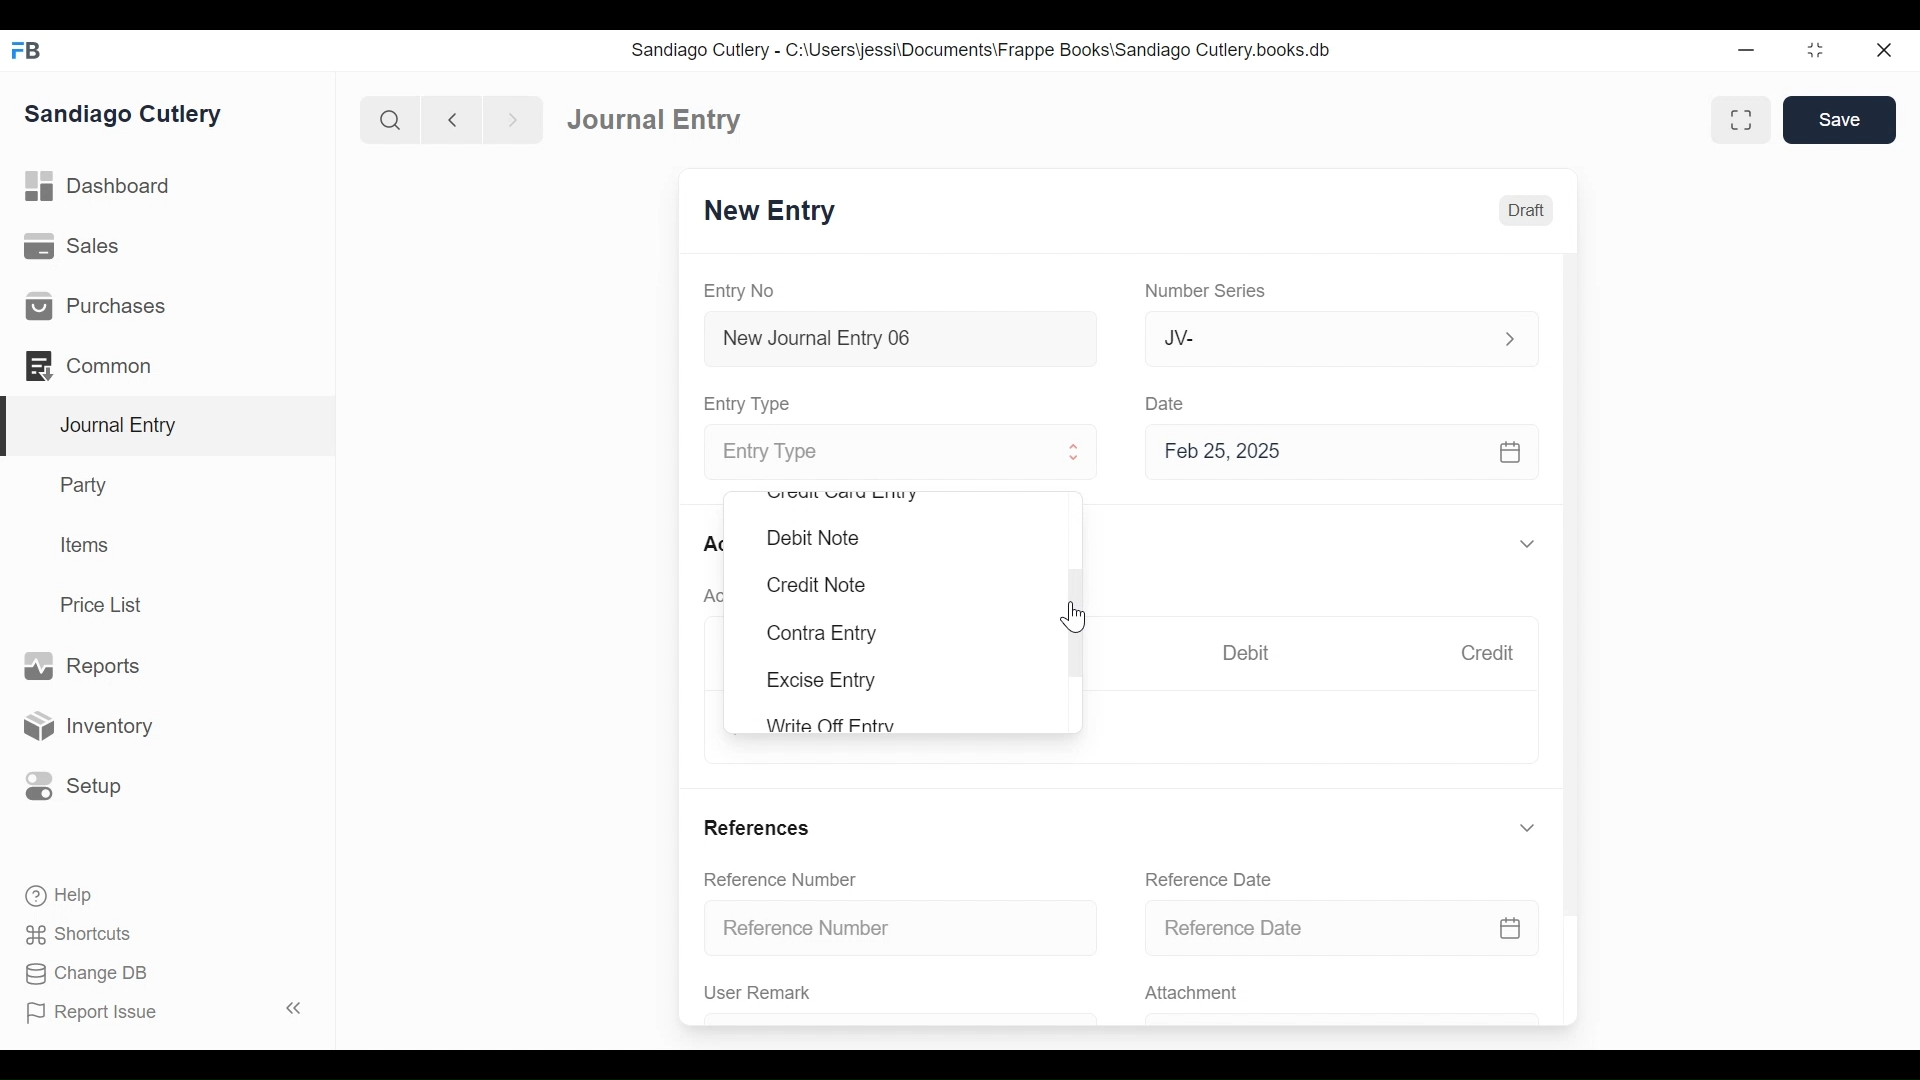  I want to click on Purchases, so click(94, 306).